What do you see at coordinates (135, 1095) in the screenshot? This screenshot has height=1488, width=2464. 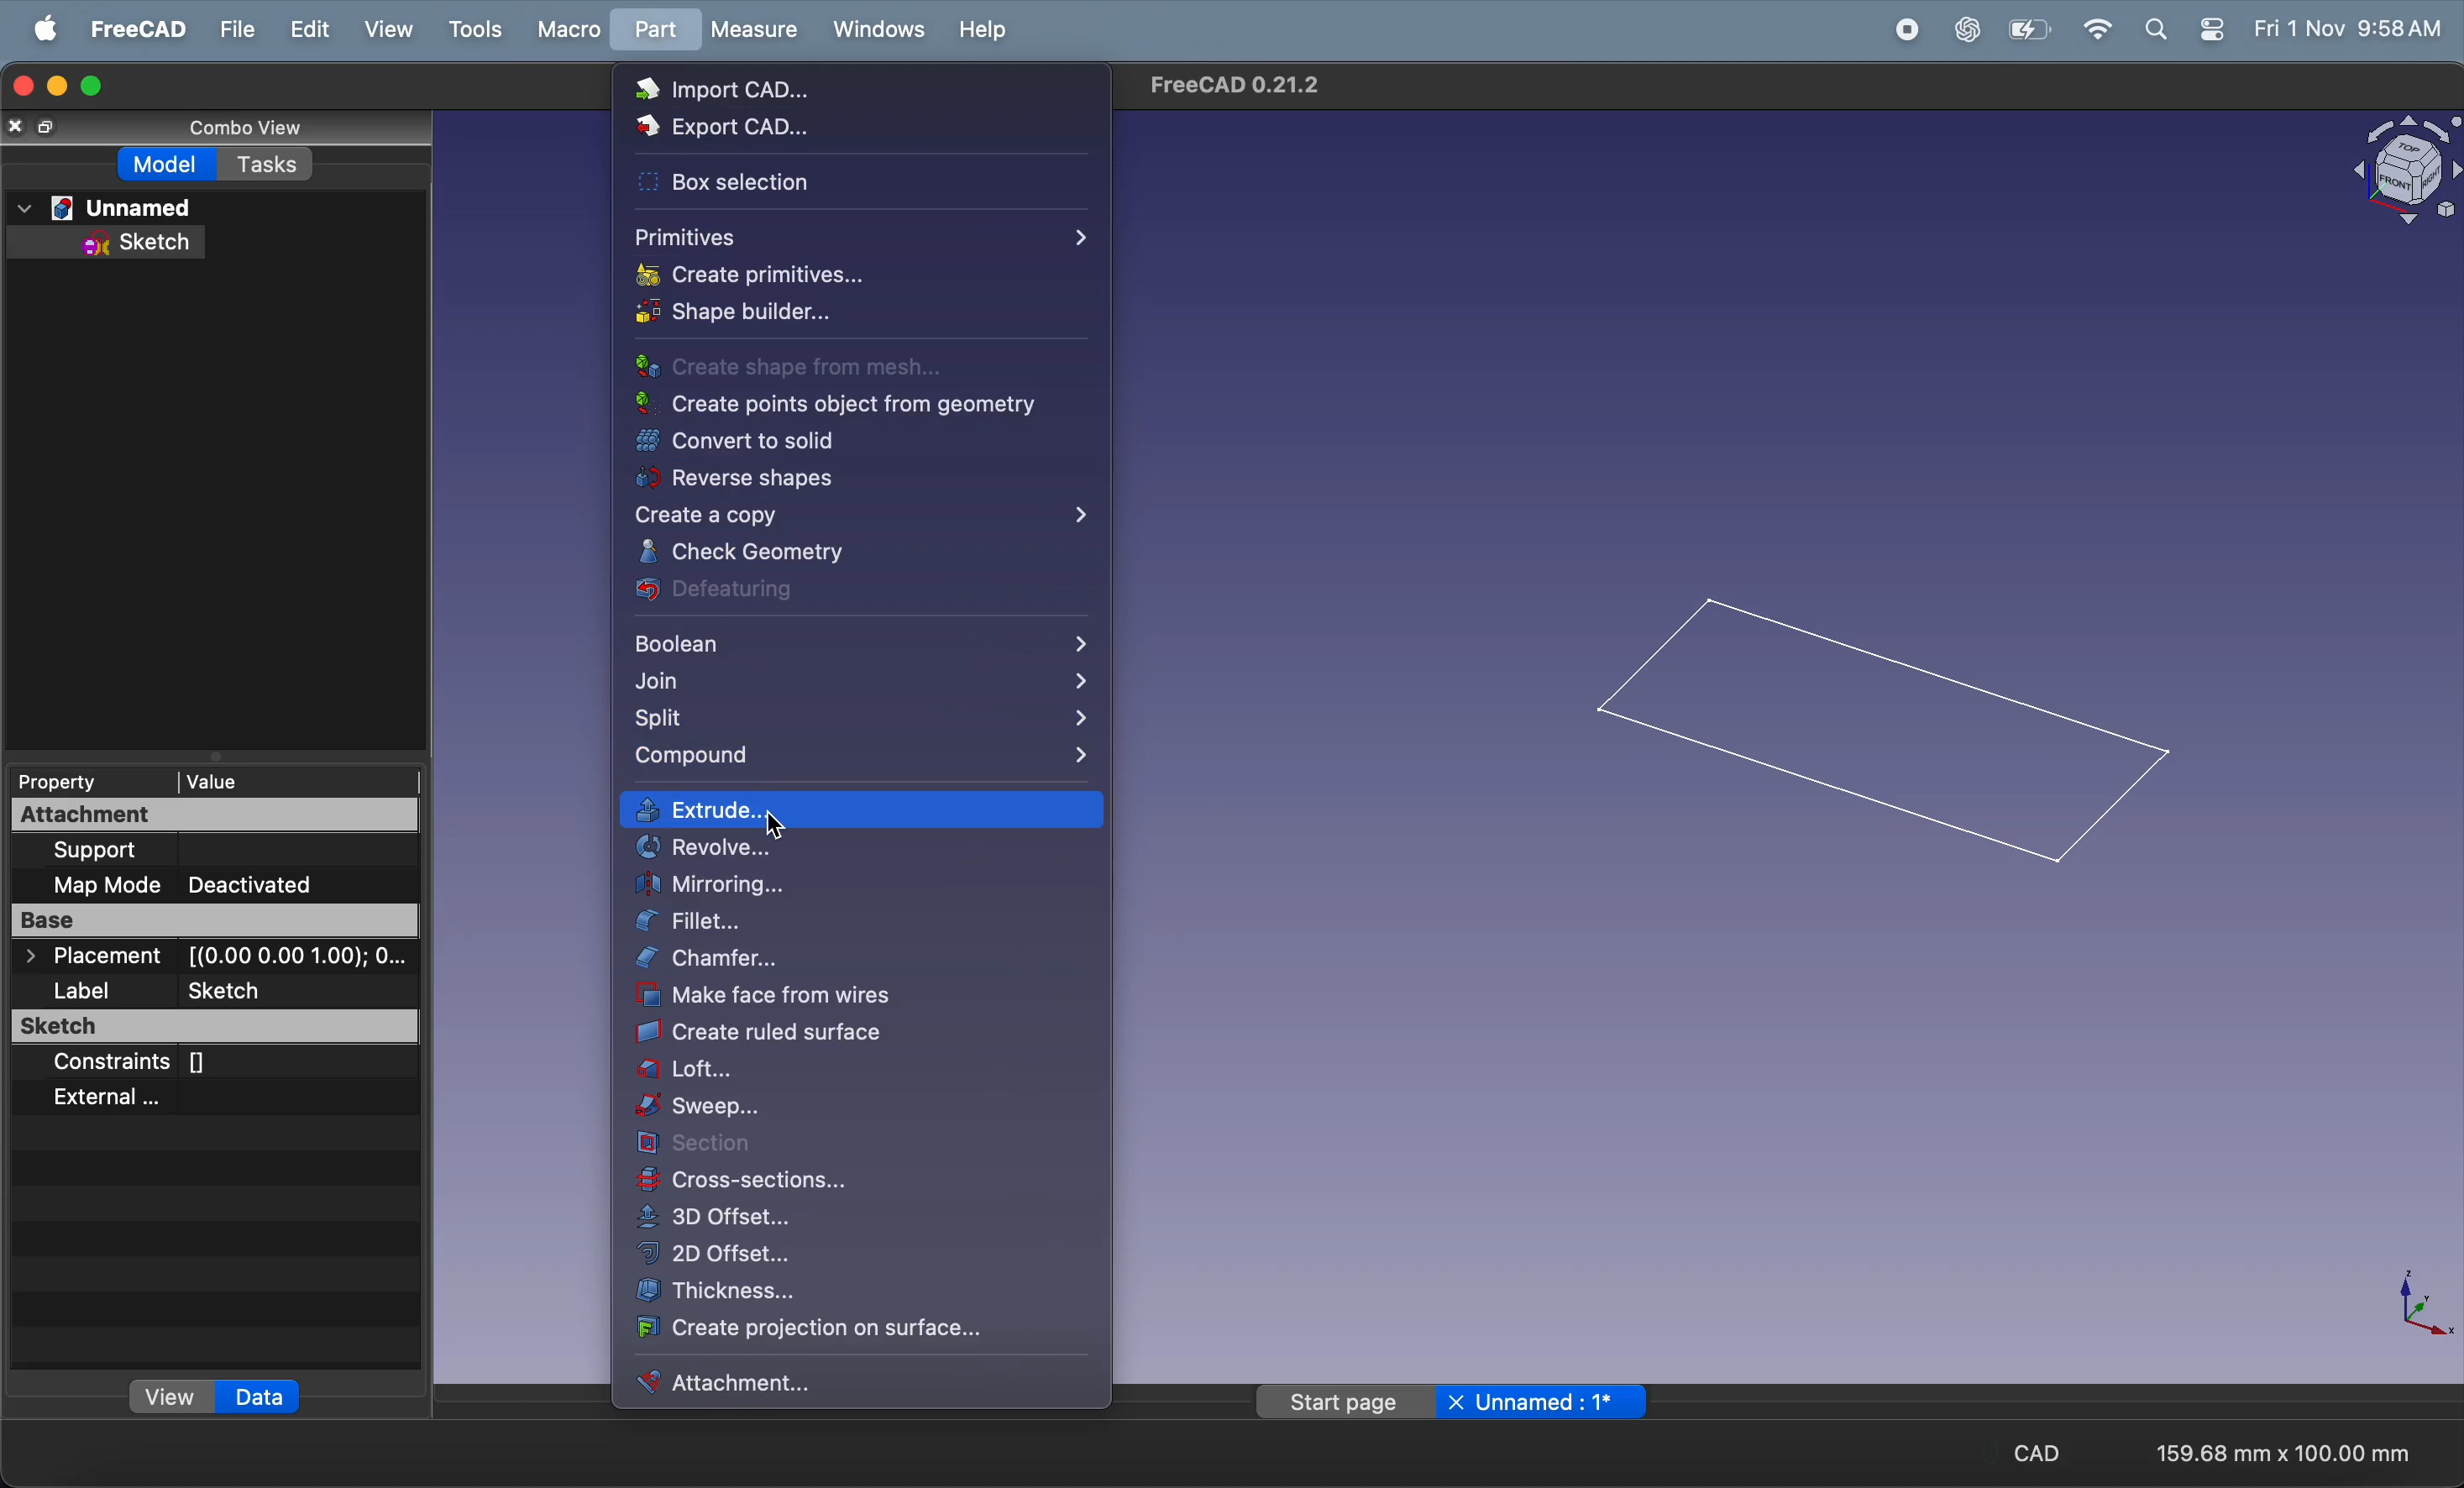 I see `external` at bounding box center [135, 1095].